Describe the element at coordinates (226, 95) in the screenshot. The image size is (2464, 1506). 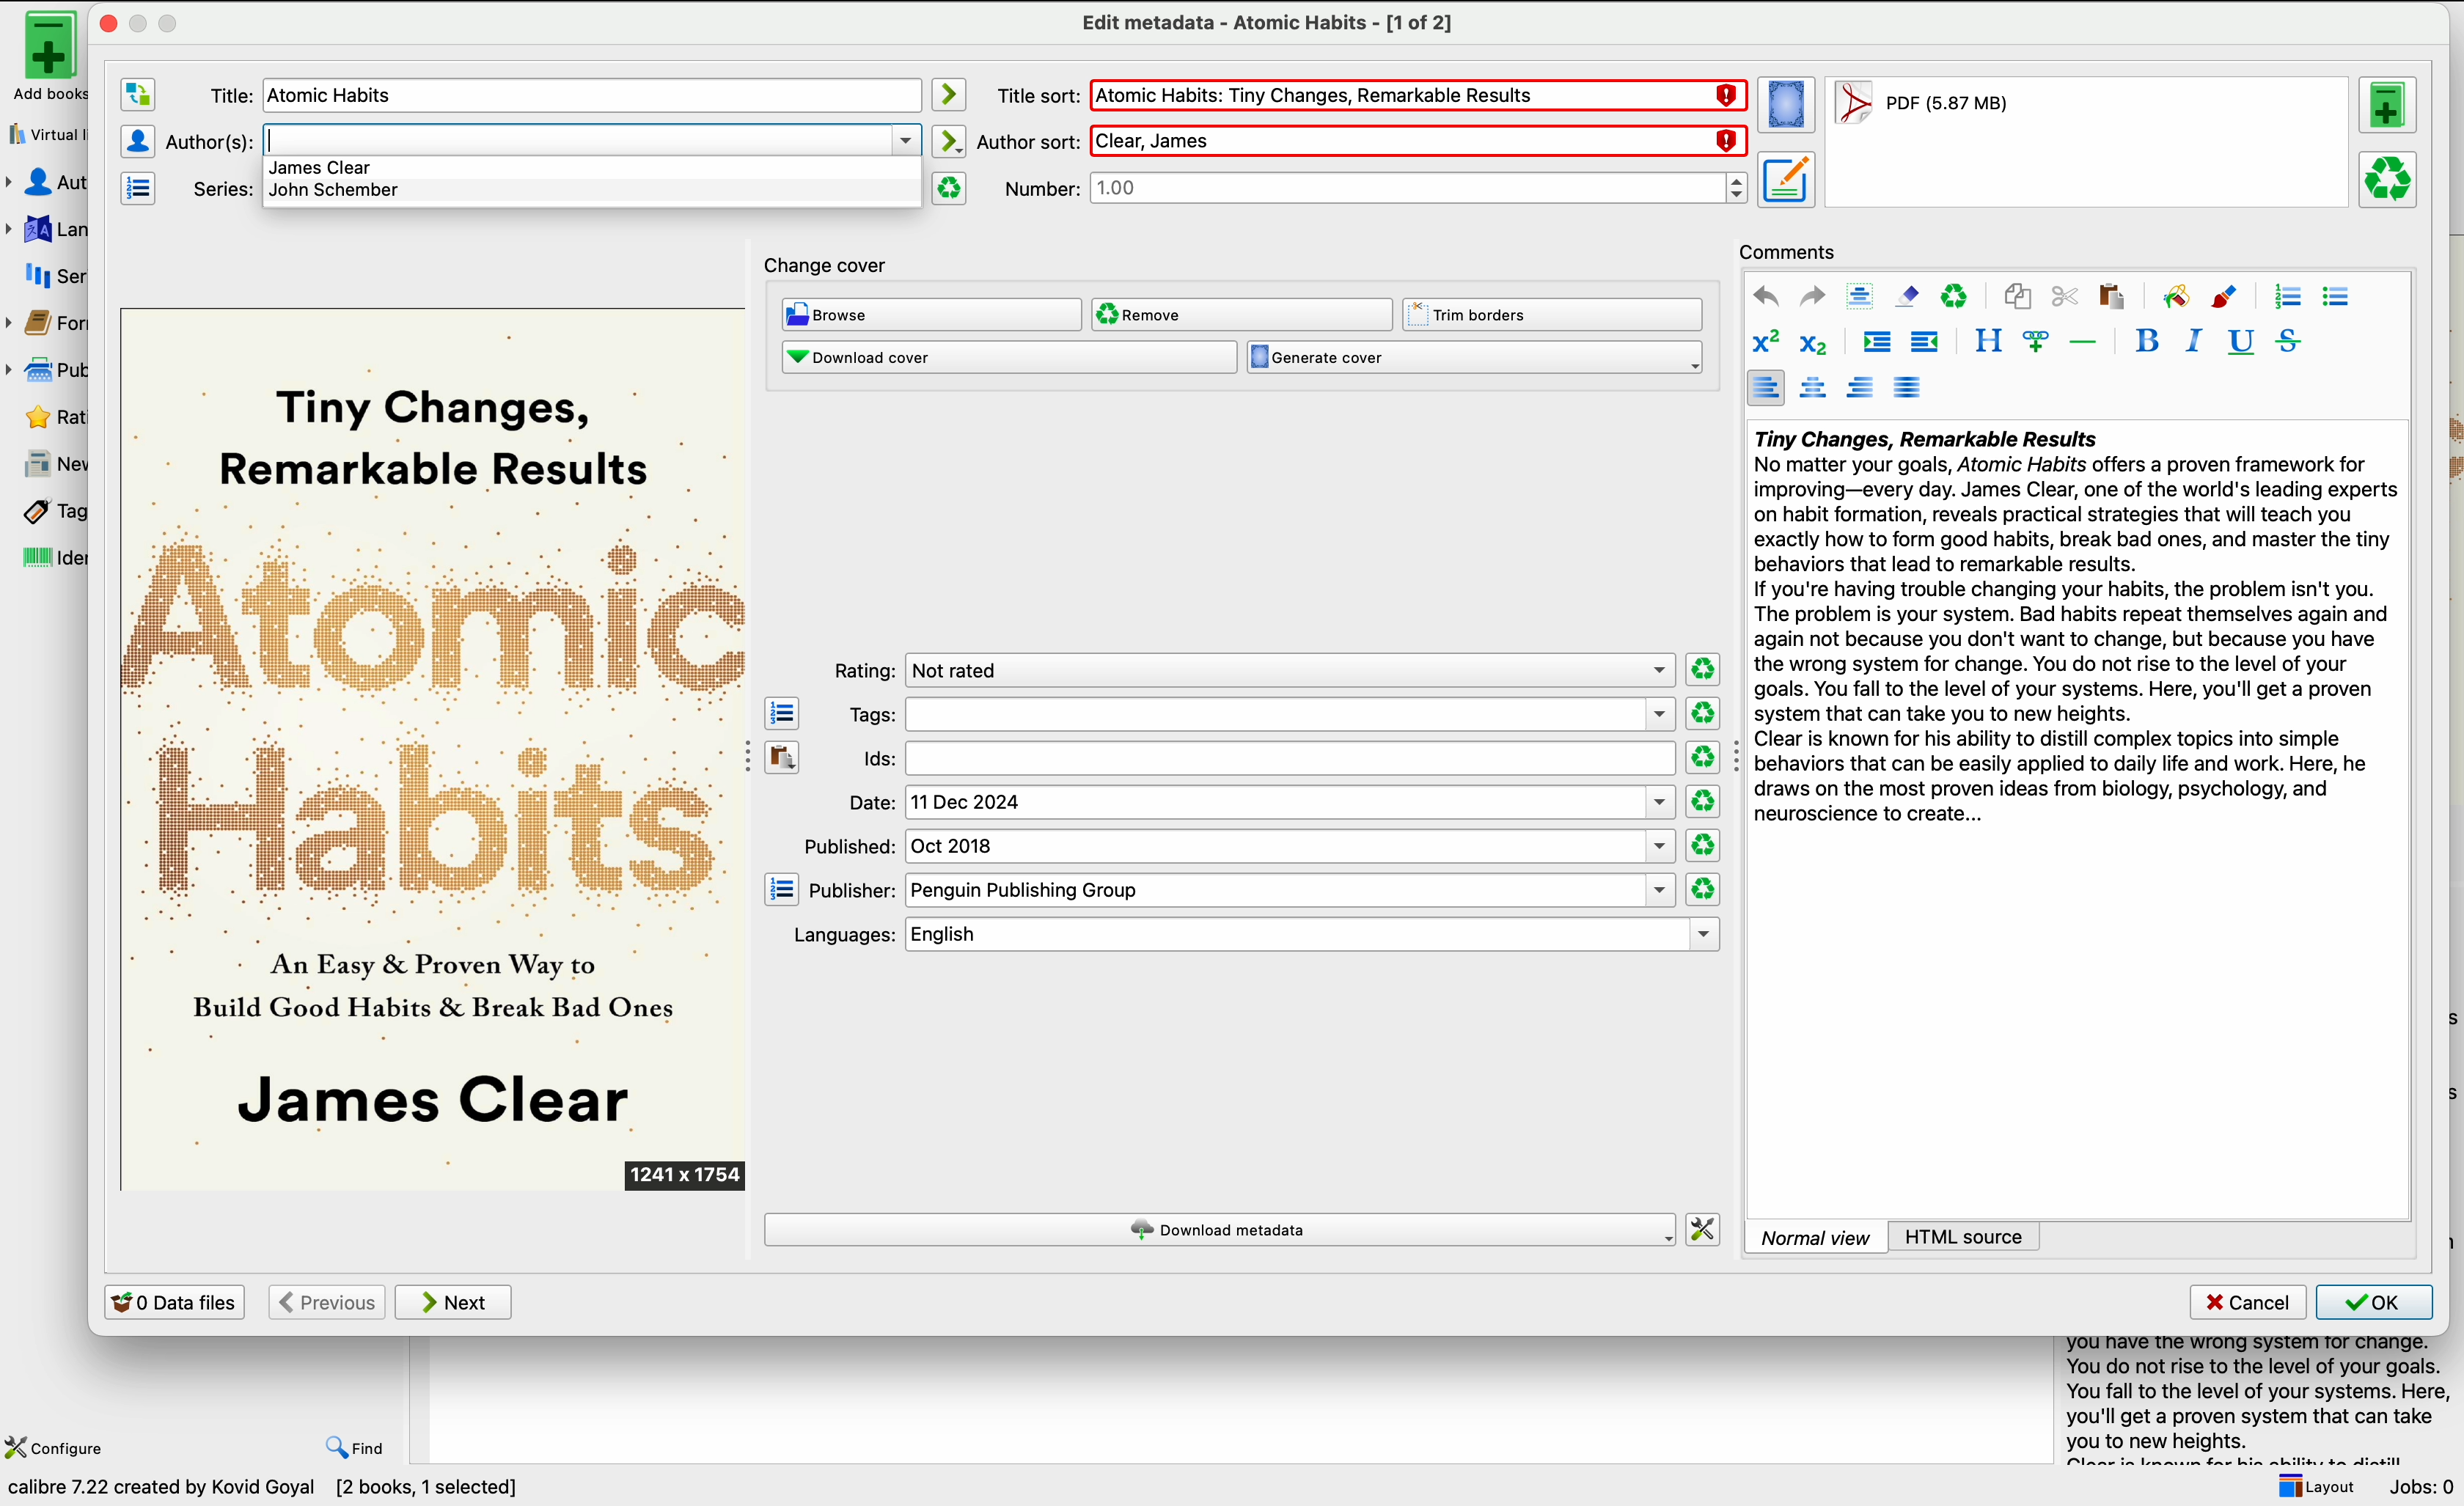
I see `click on author` at that location.